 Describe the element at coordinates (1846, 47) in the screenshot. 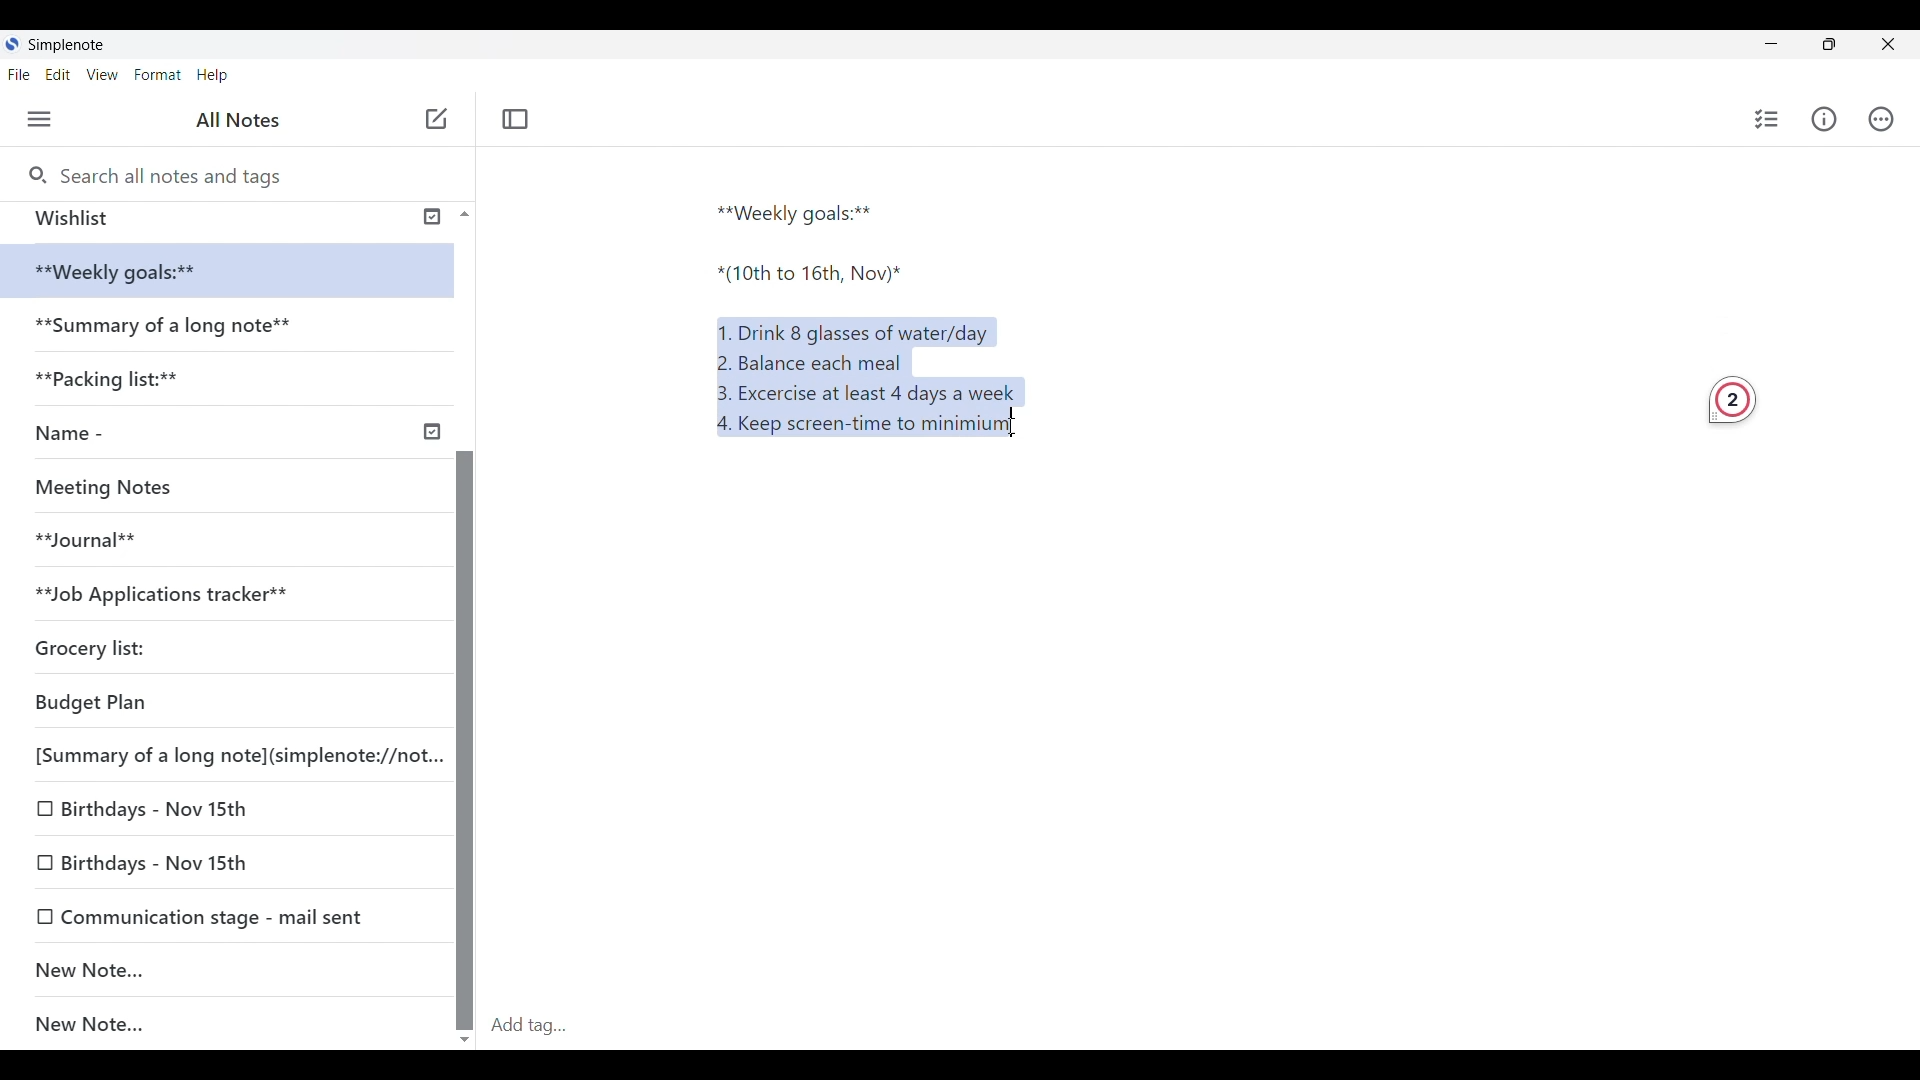

I see `restore` at that location.